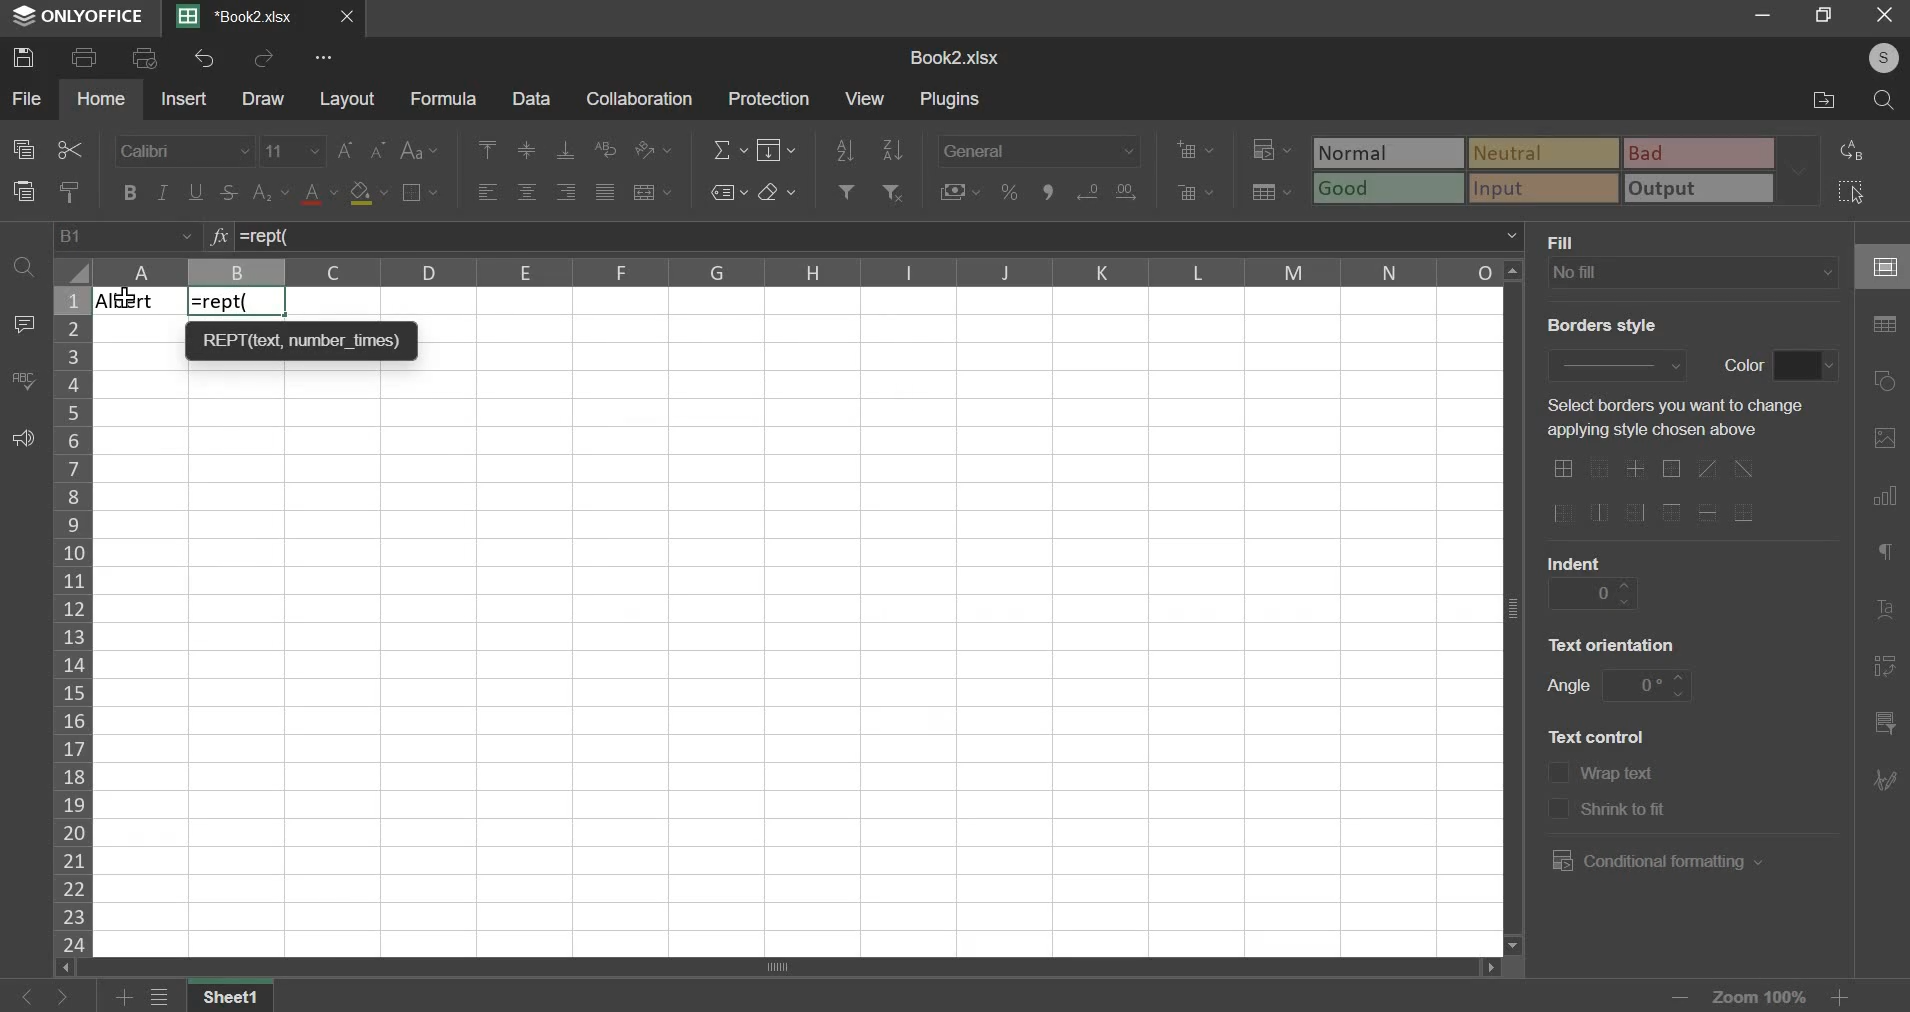 The width and height of the screenshot is (1910, 1012). Describe the element at coordinates (350, 17) in the screenshot. I see `close` at that location.